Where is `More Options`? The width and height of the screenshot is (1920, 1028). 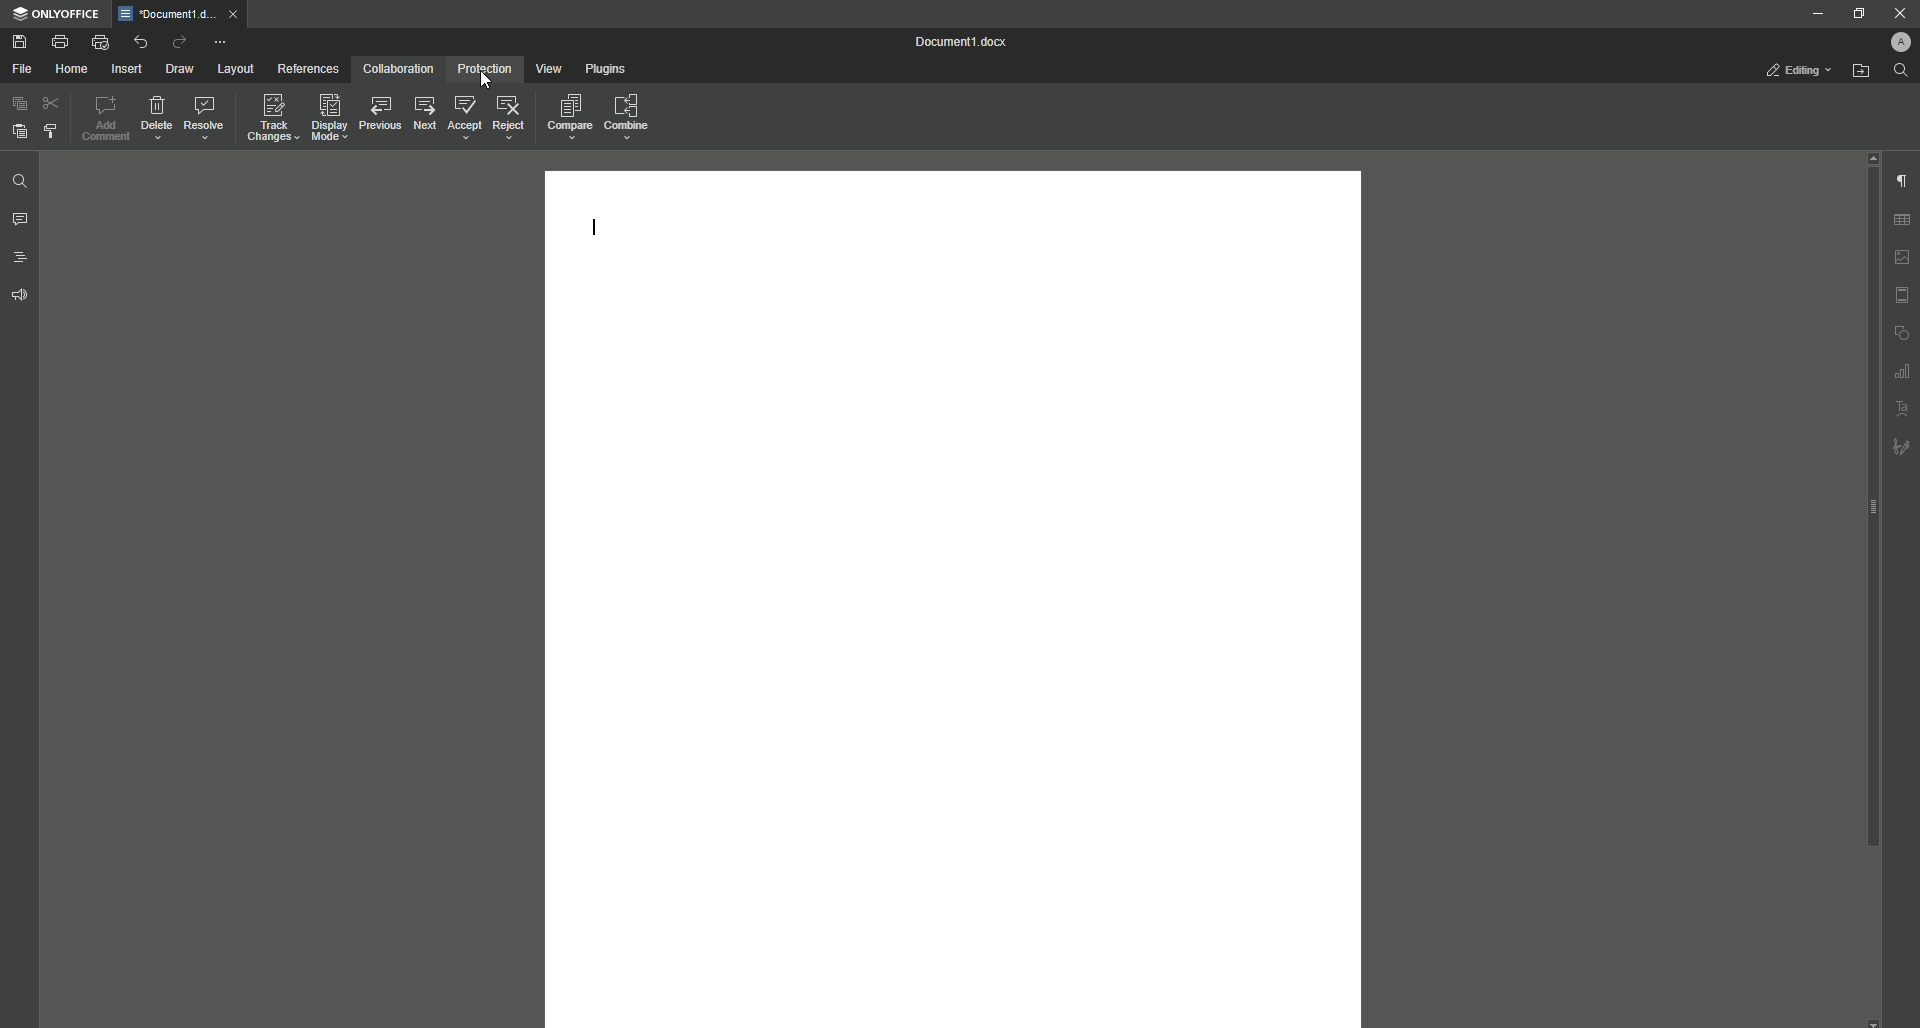
More Options is located at coordinates (222, 40).